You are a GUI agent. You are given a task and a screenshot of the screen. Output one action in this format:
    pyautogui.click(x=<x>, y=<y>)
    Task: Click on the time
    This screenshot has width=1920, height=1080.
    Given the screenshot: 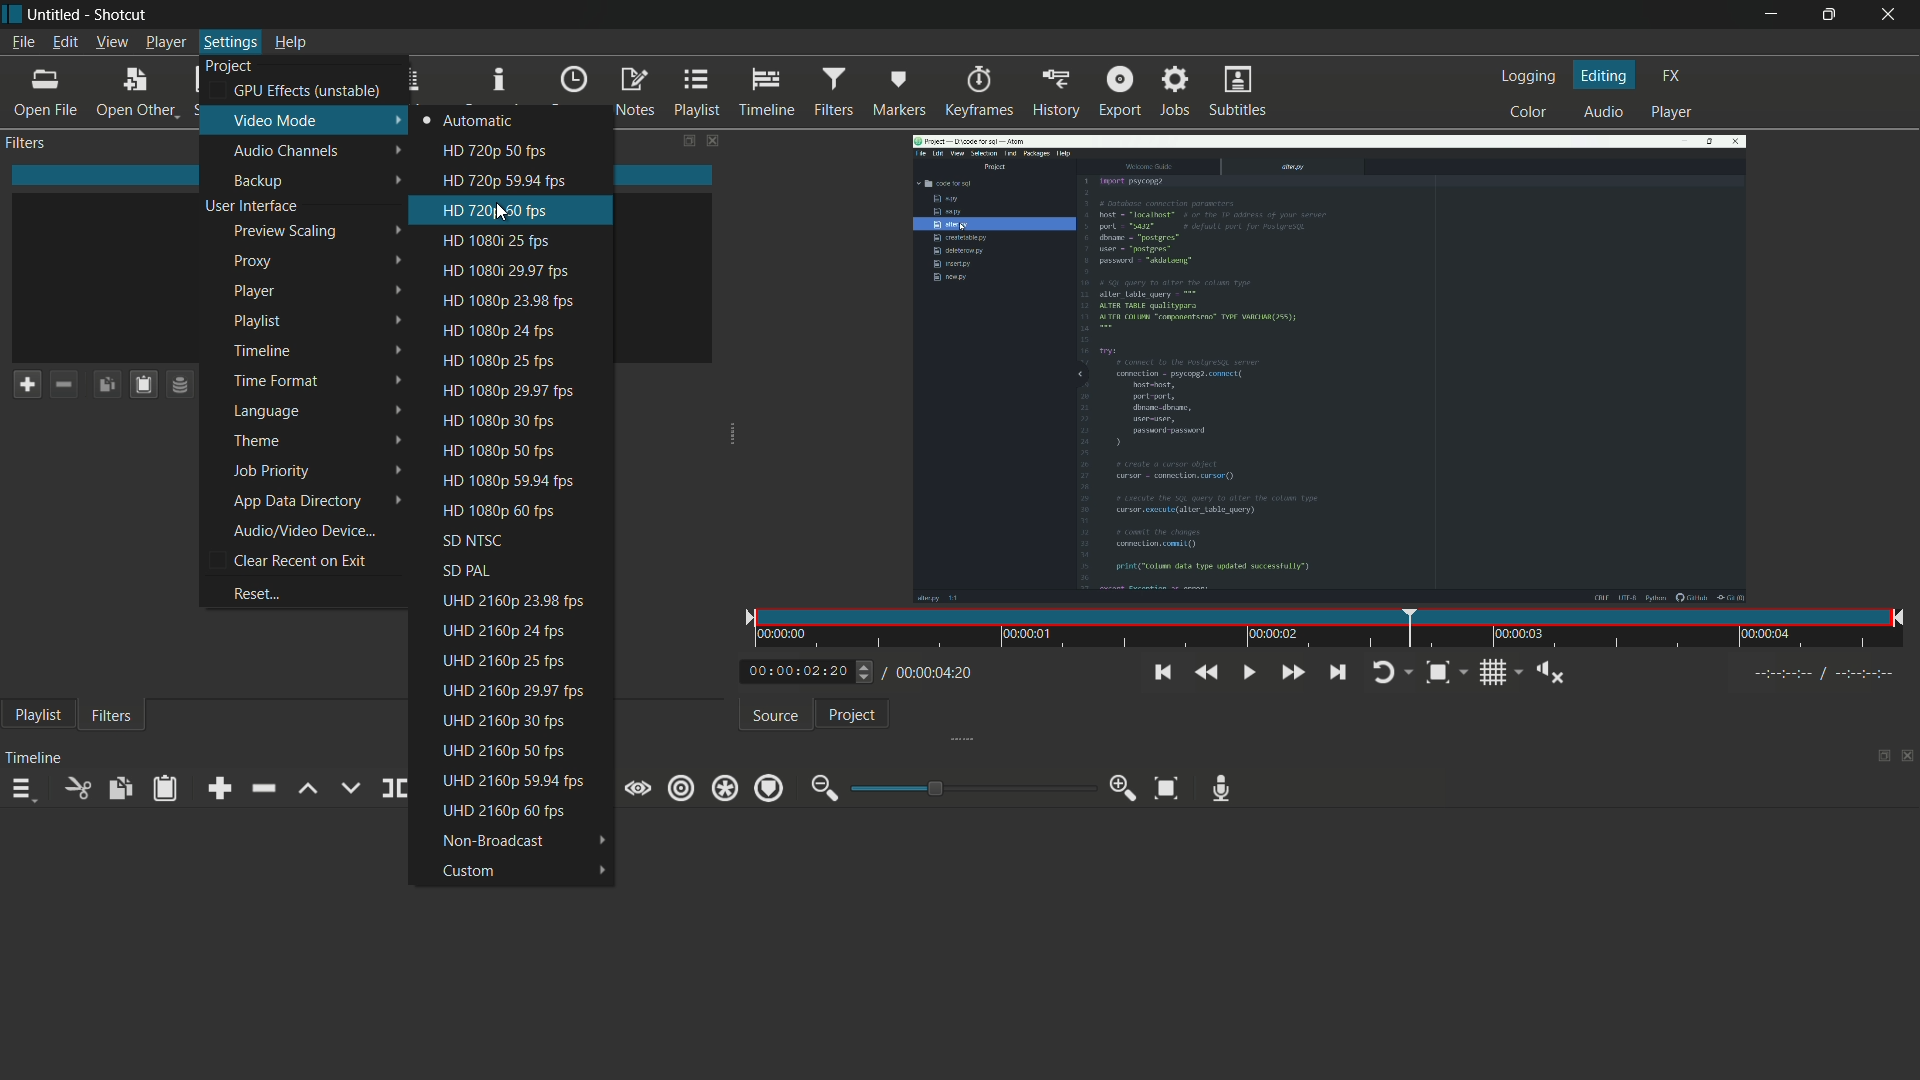 What is the action you would take?
    pyautogui.click(x=1334, y=628)
    